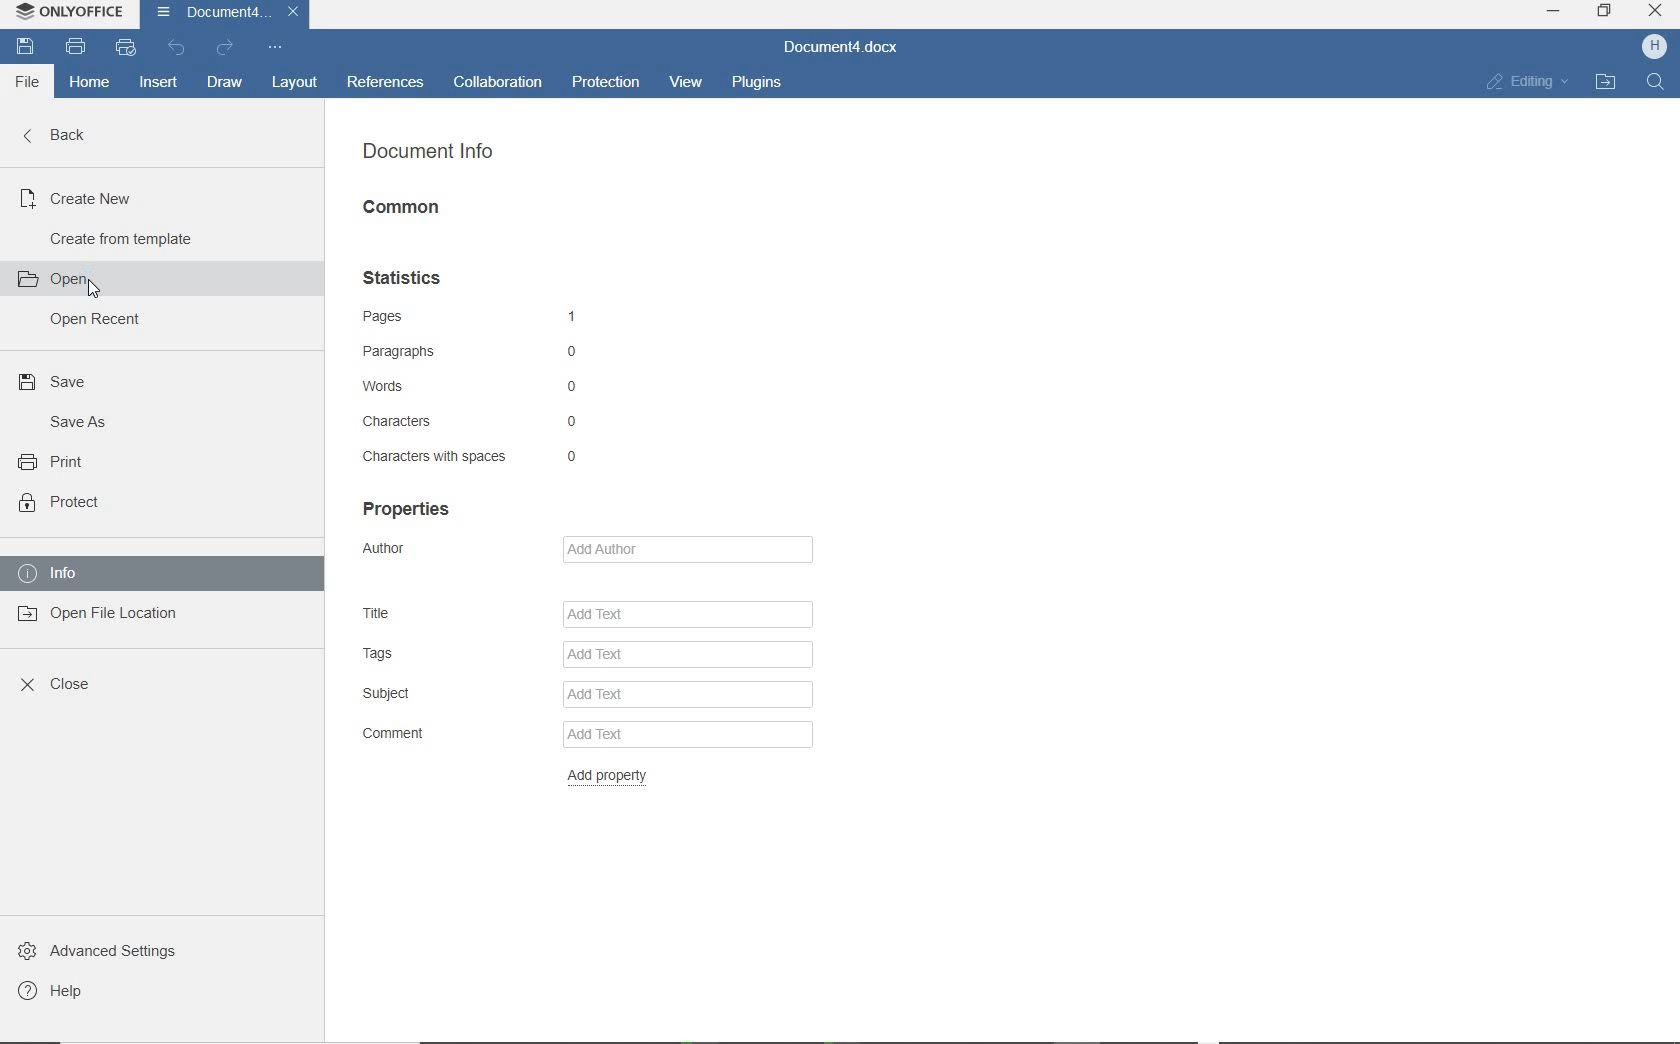  I want to click on redo, so click(227, 50).